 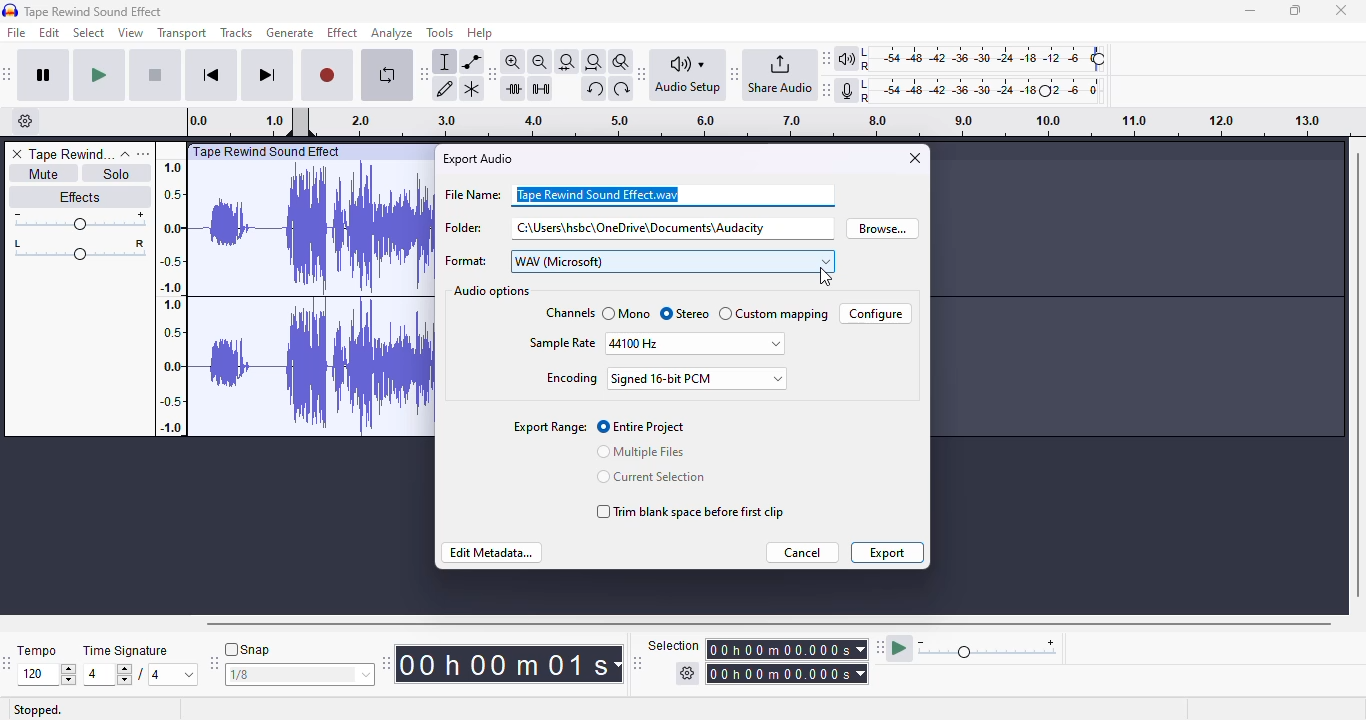 I want to click on timeline options, so click(x=26, y=121).